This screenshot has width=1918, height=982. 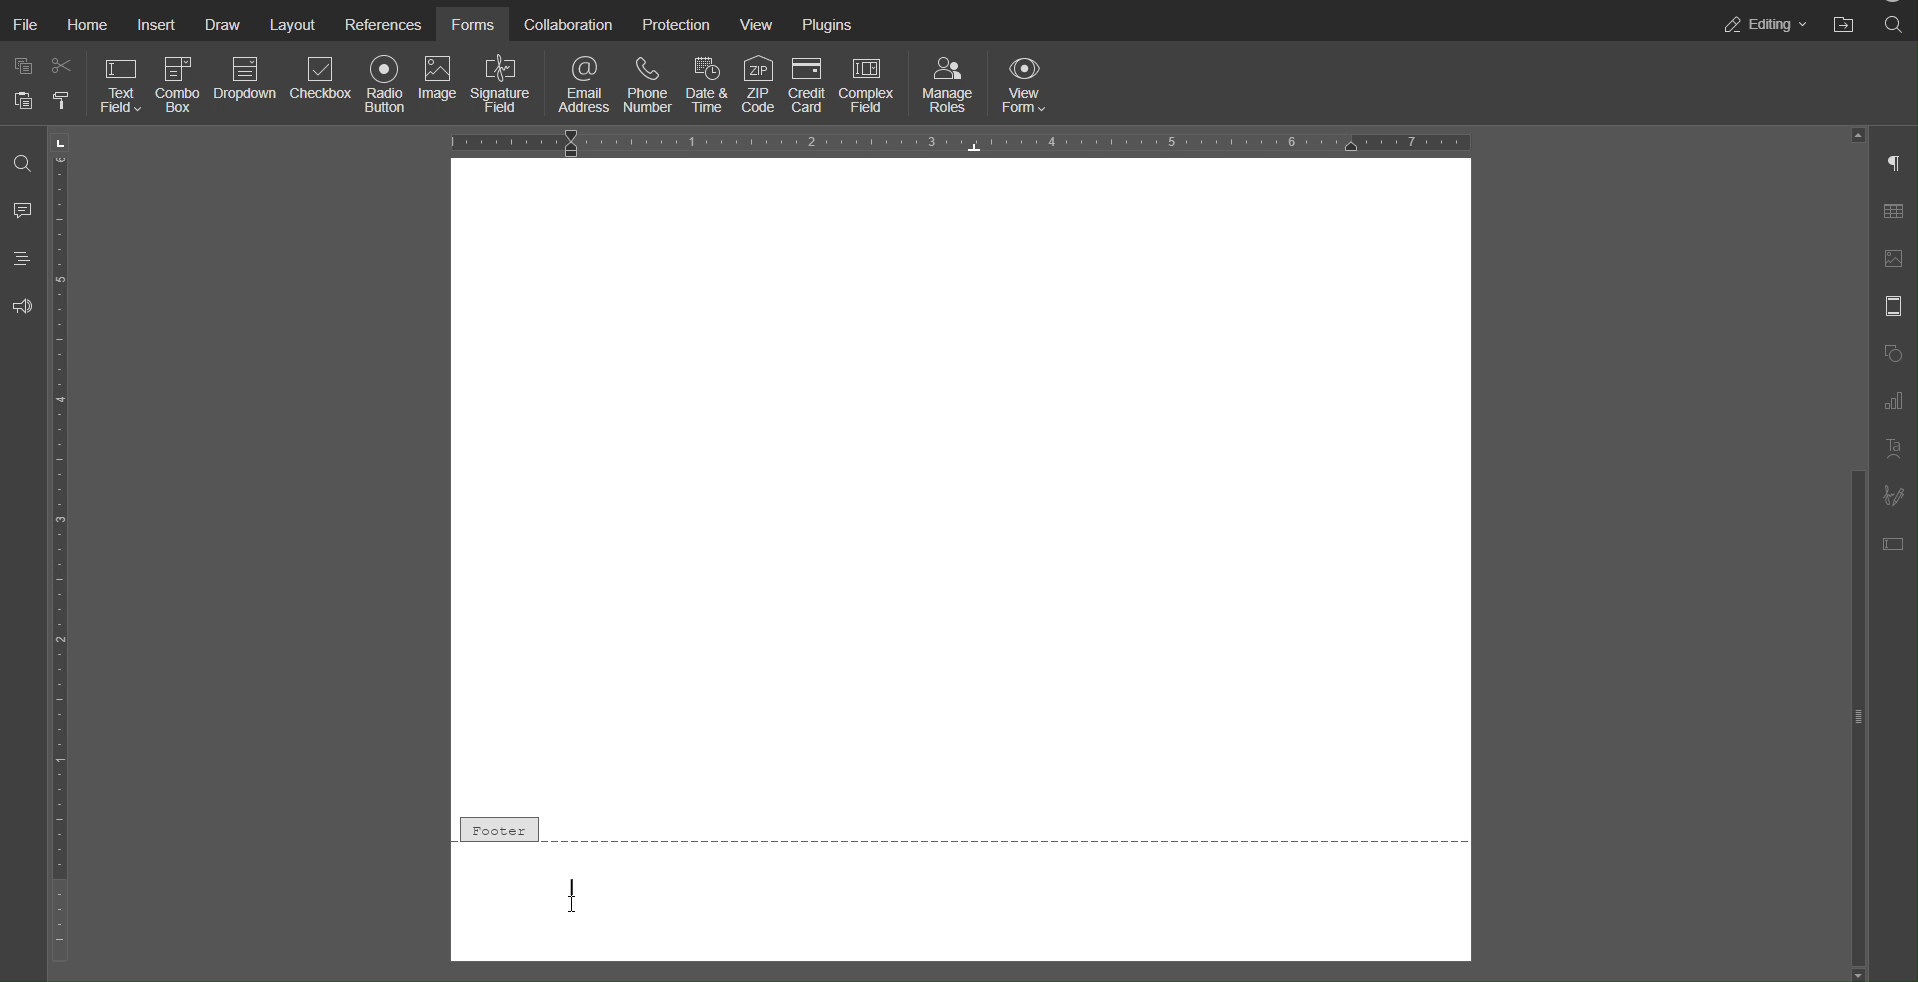 What do you see at coordinates (1893, 166) in the screenshot?
I see `Paragraph Settings` at bounding box center [1893, 166].